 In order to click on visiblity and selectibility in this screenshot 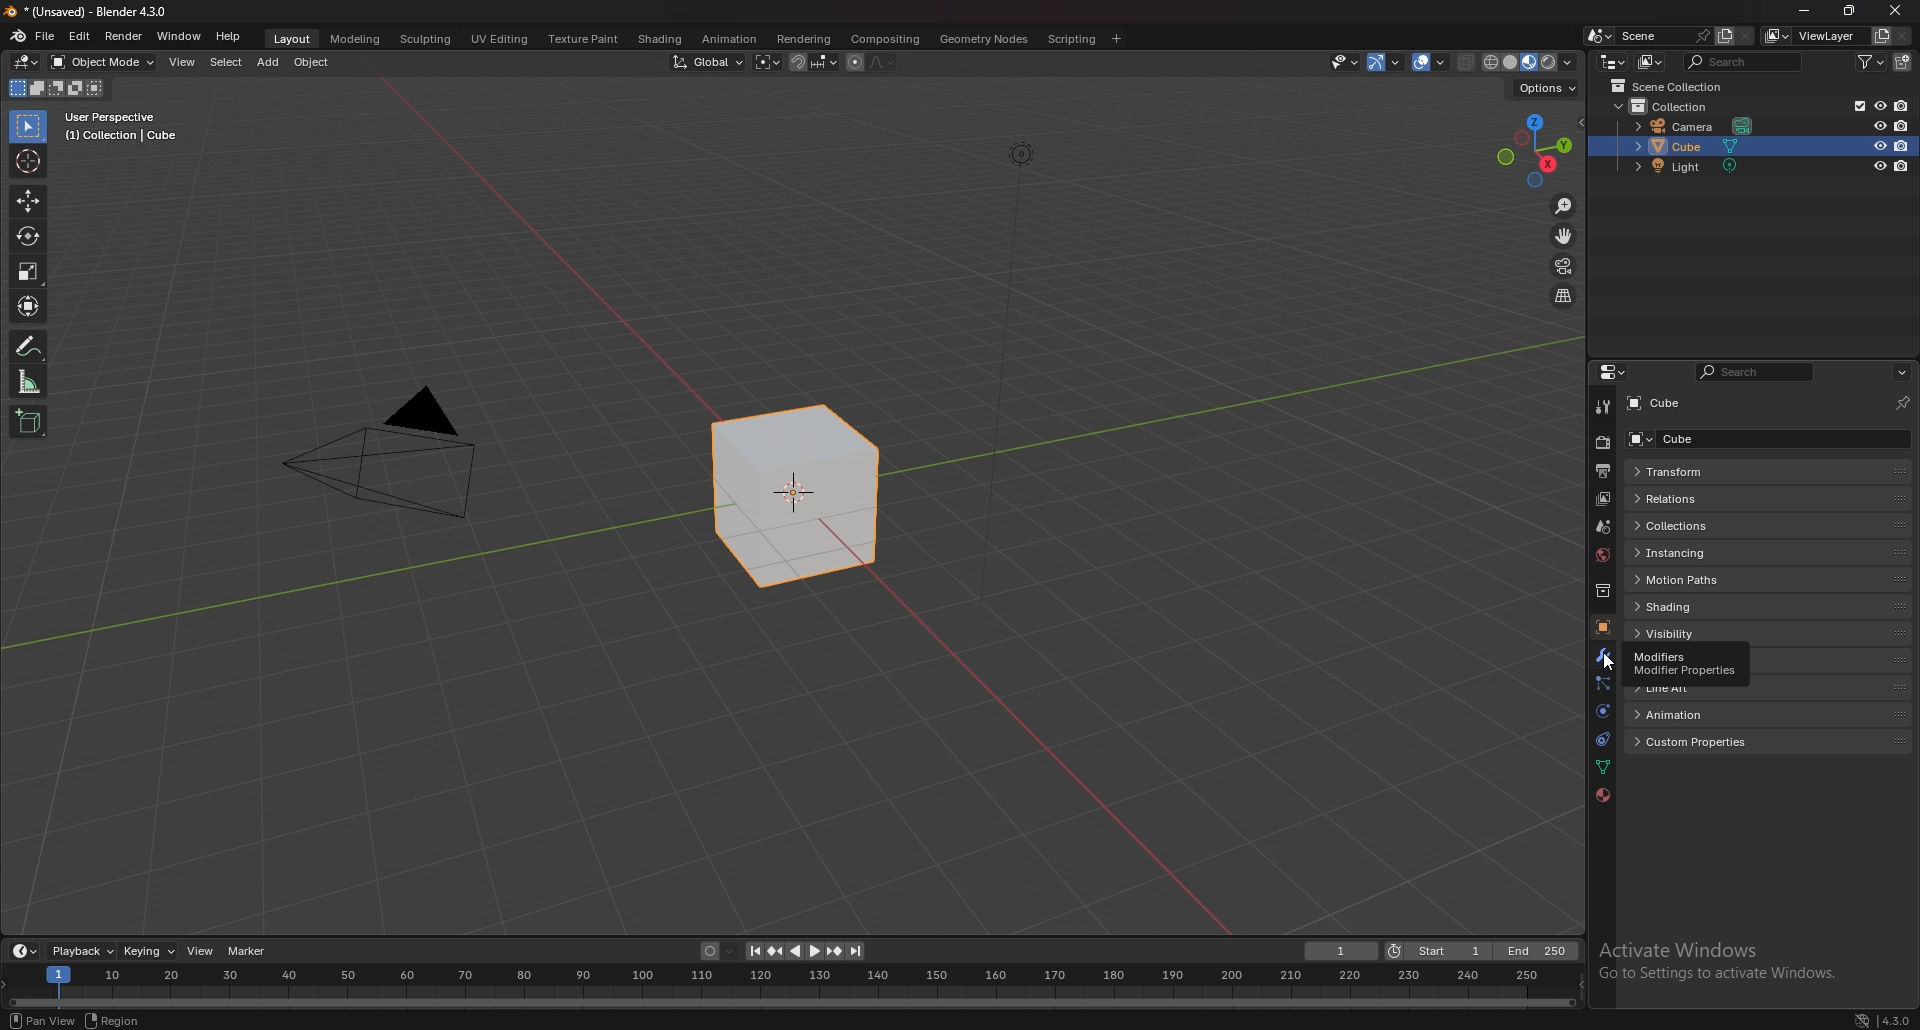, I will do `click(1344, 62)`.